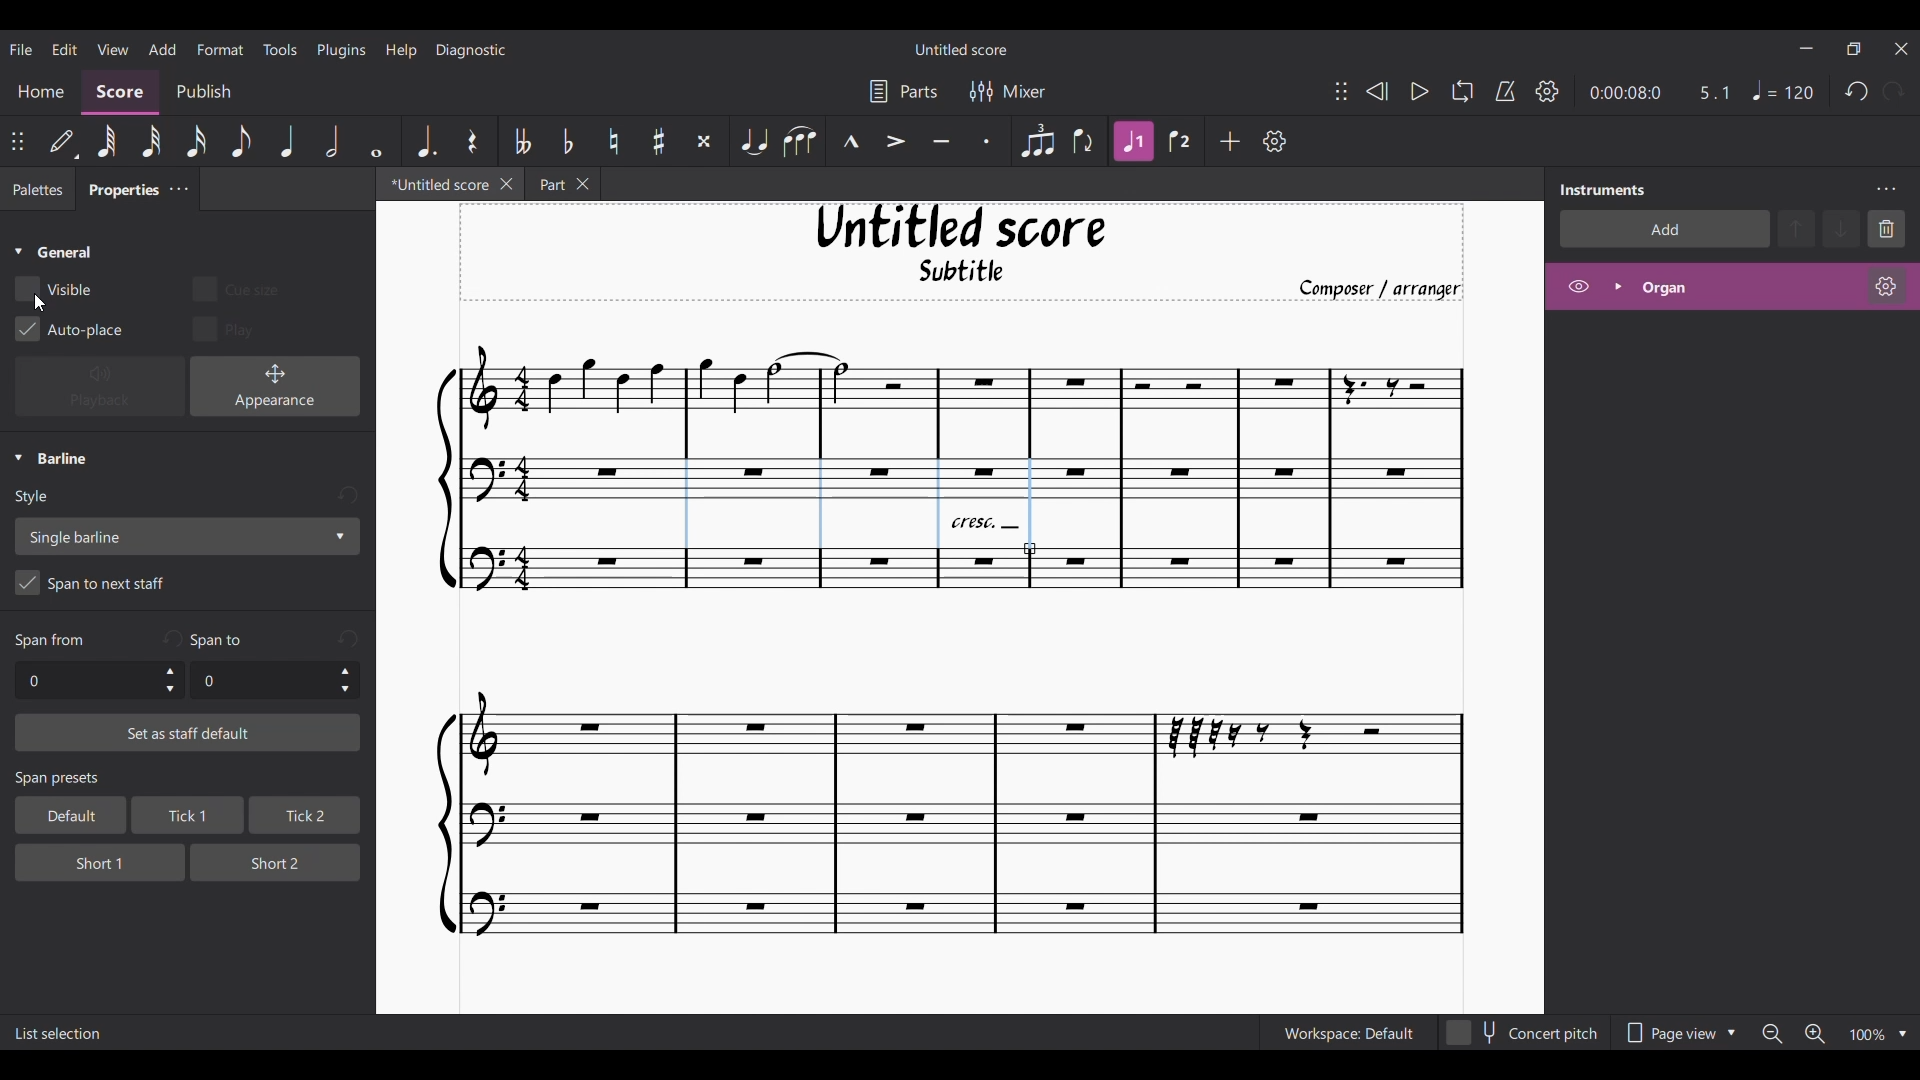 Image resolution: width=1920 pixels, height=1080 pixels. I want to click on Span to next staff, so click(187, 586).